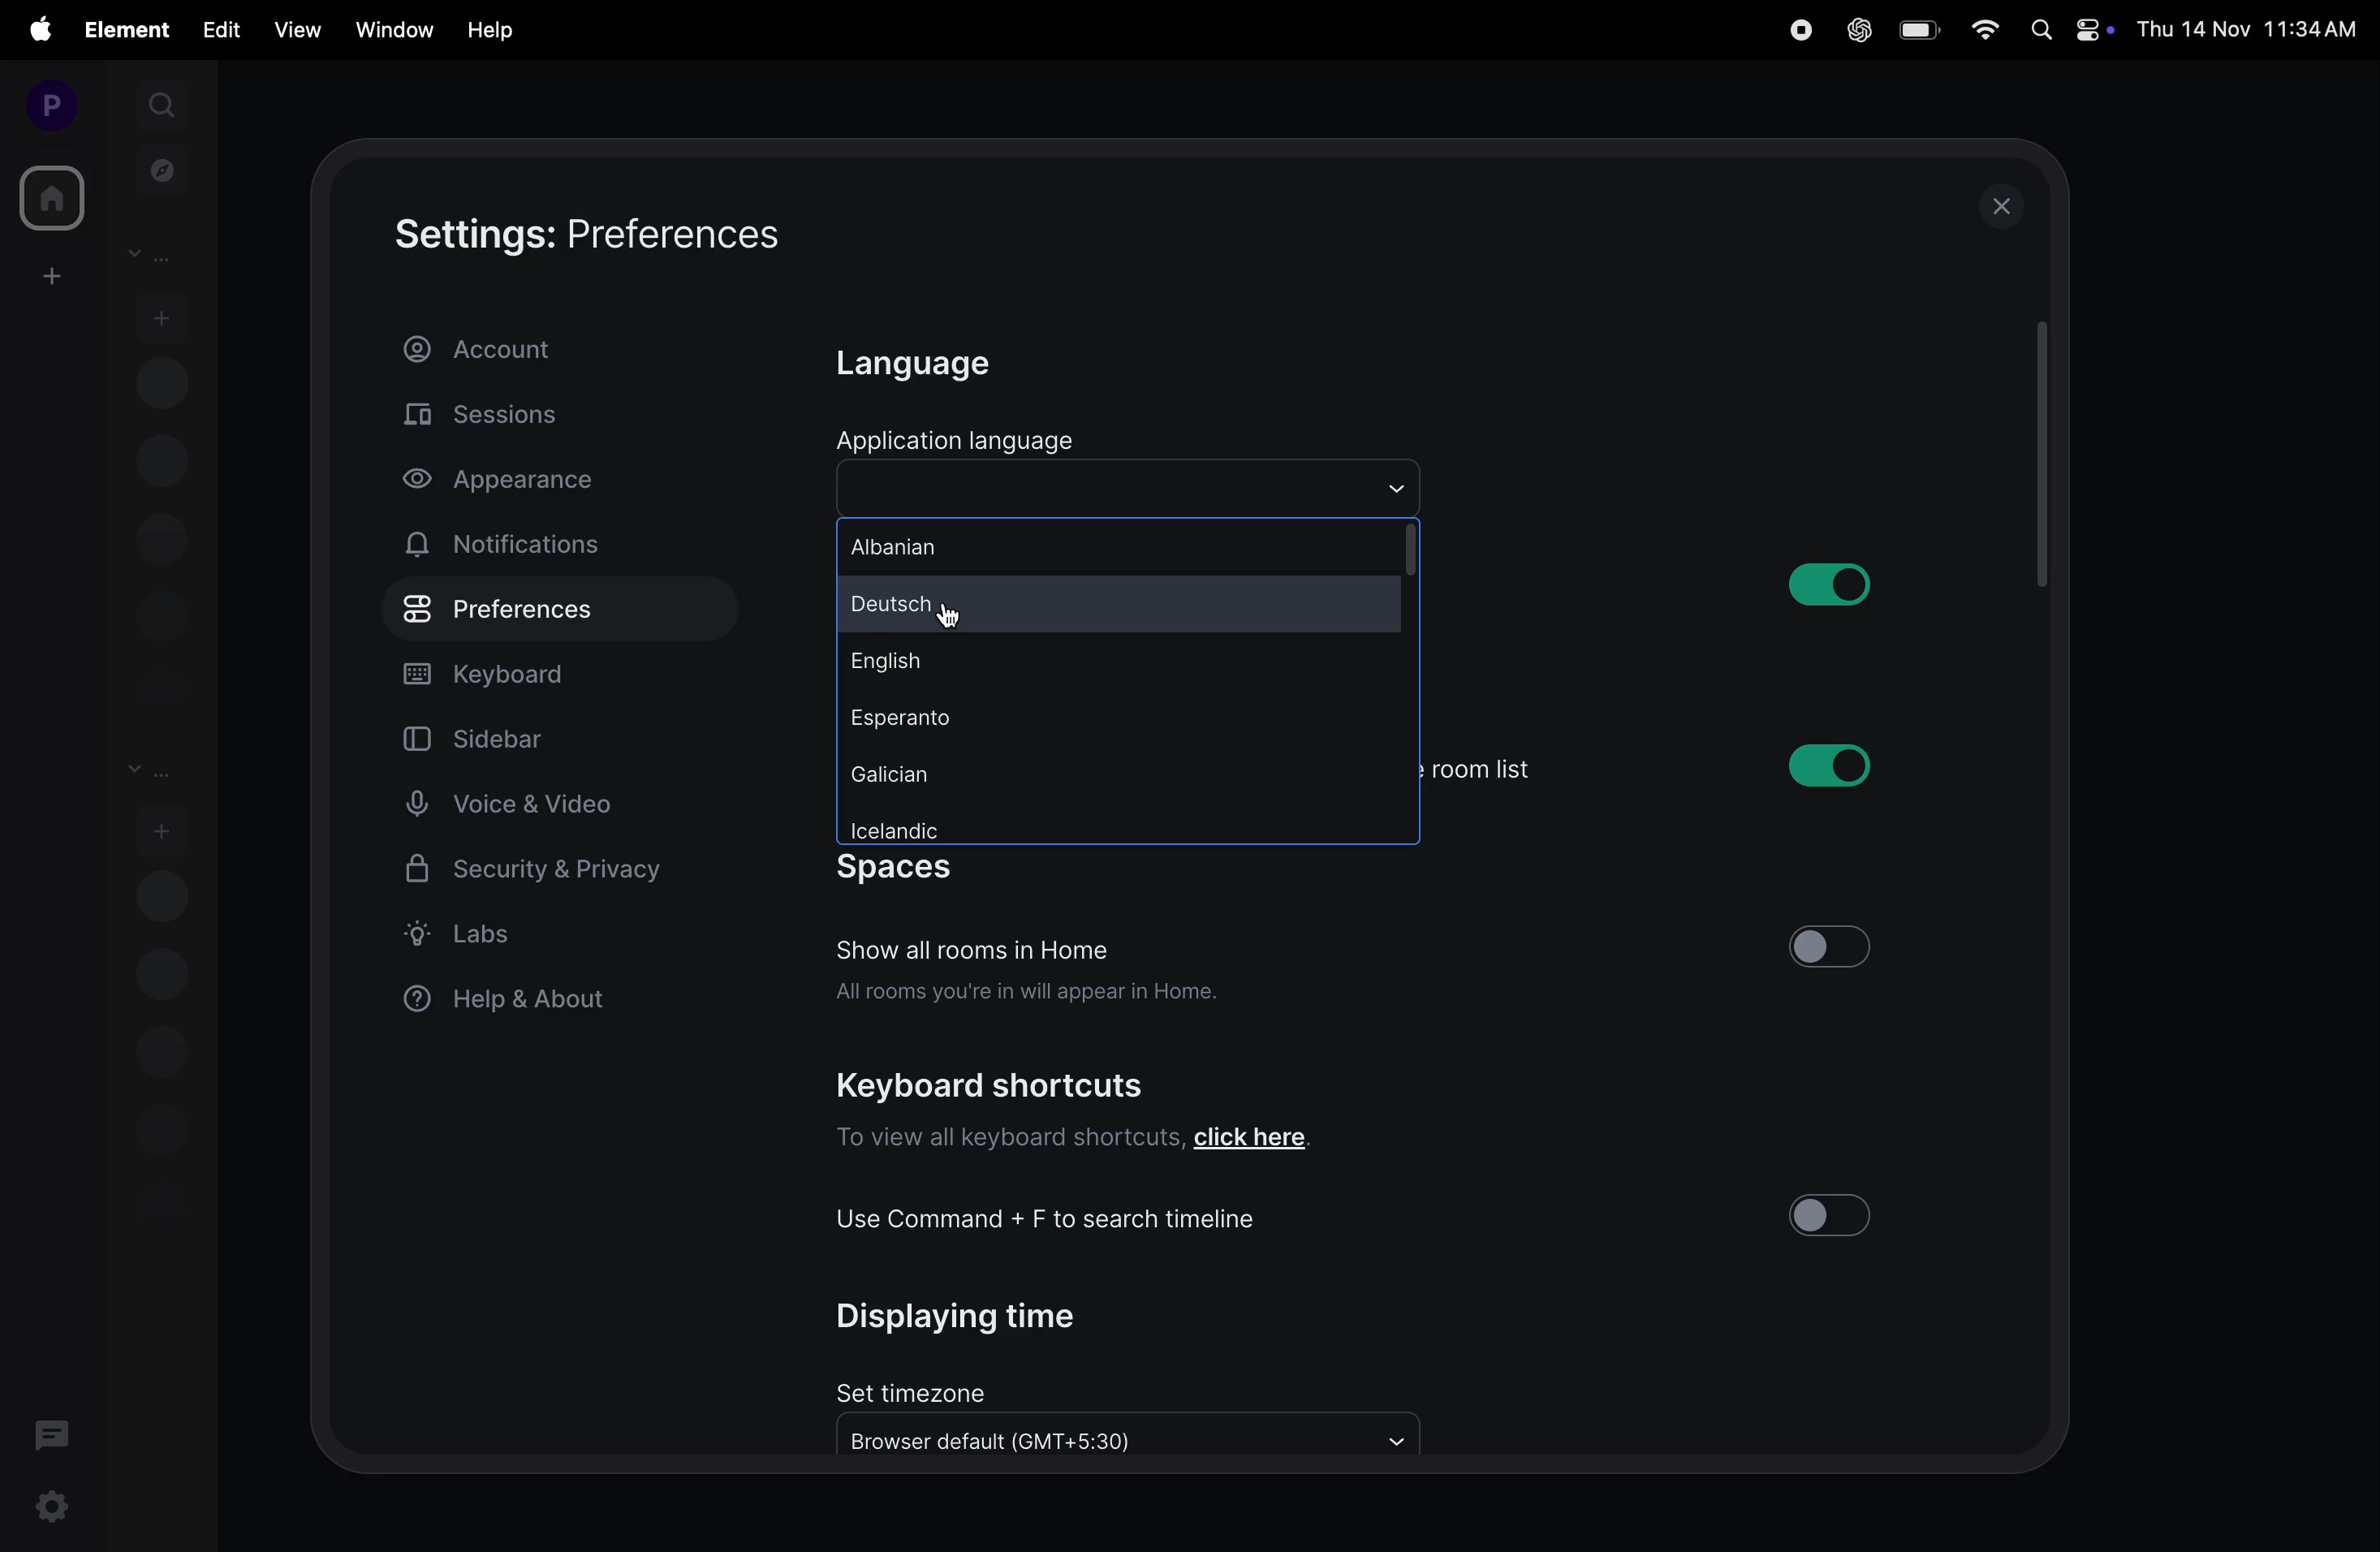  Describe the element at coordinates (520, 1004) in the screenshot. I see `help and about` at that location.